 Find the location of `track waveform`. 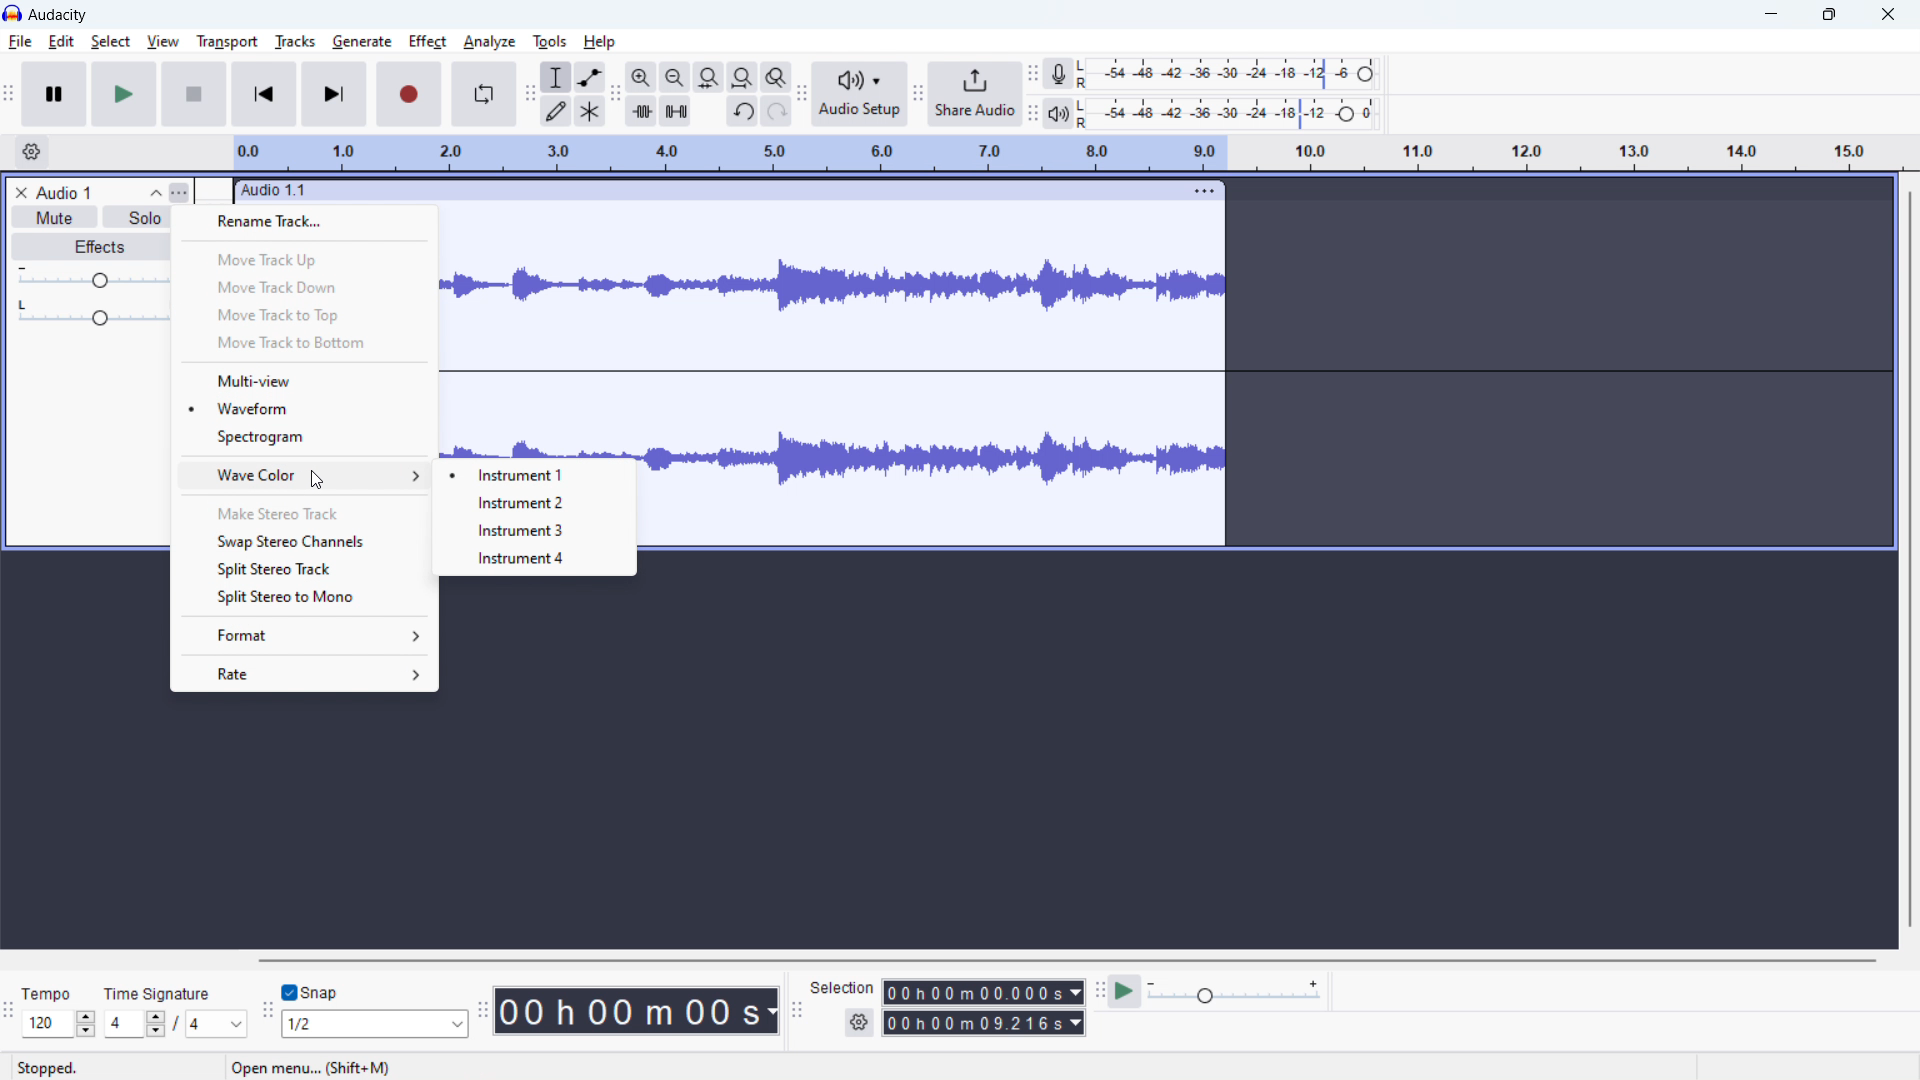

track waveform is located at coordinates (832, 355).